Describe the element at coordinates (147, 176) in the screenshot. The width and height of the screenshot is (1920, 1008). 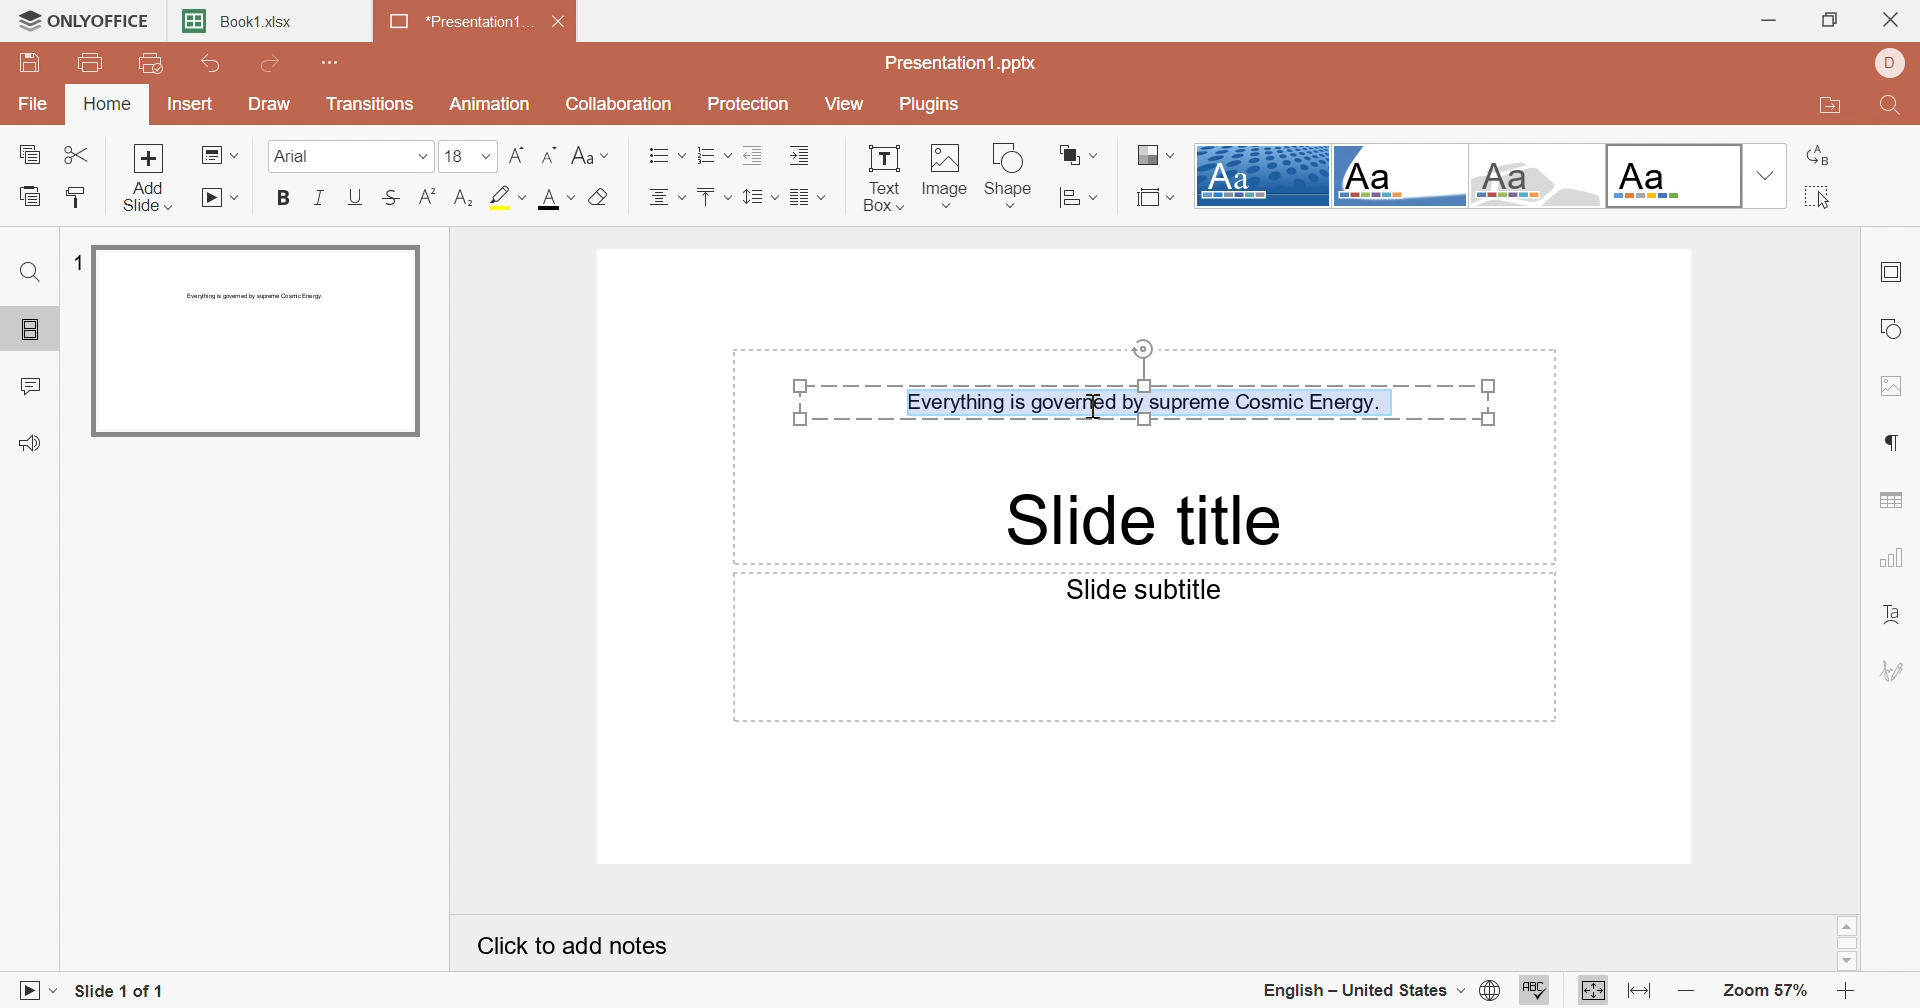
I see `Add slide` at that location.